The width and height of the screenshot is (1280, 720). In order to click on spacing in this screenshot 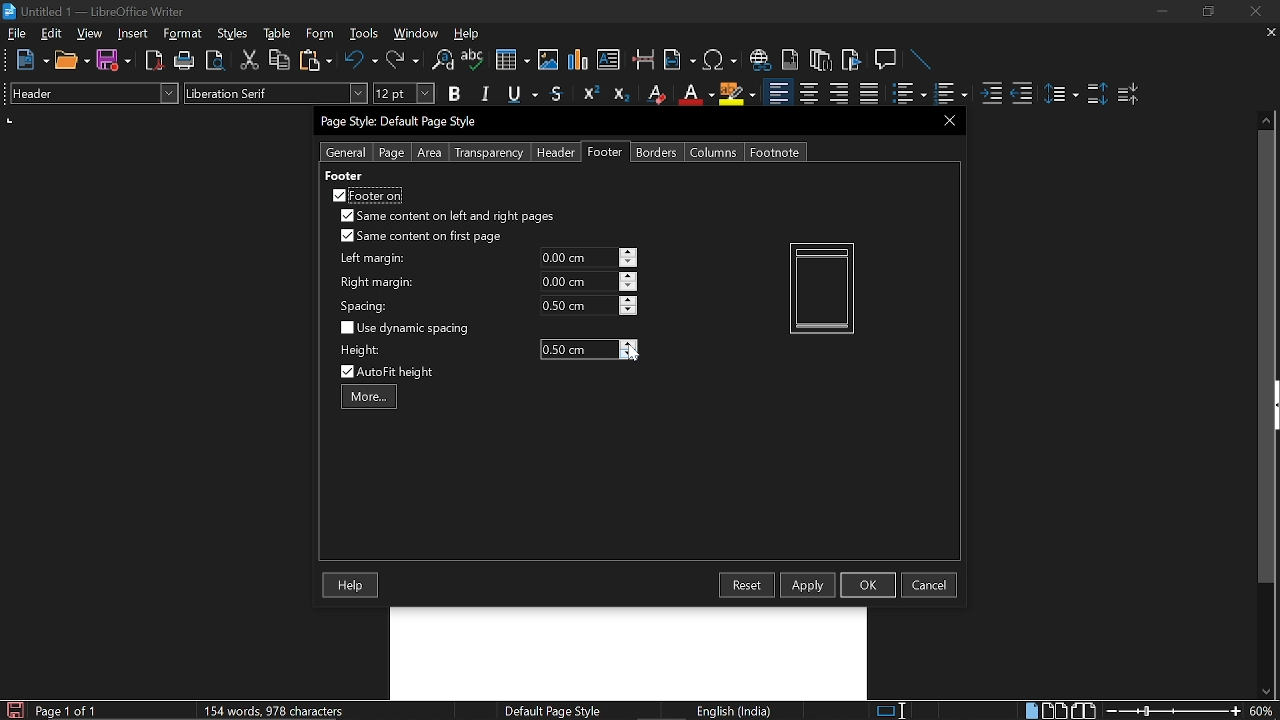, I will do `click(367, 306)`.